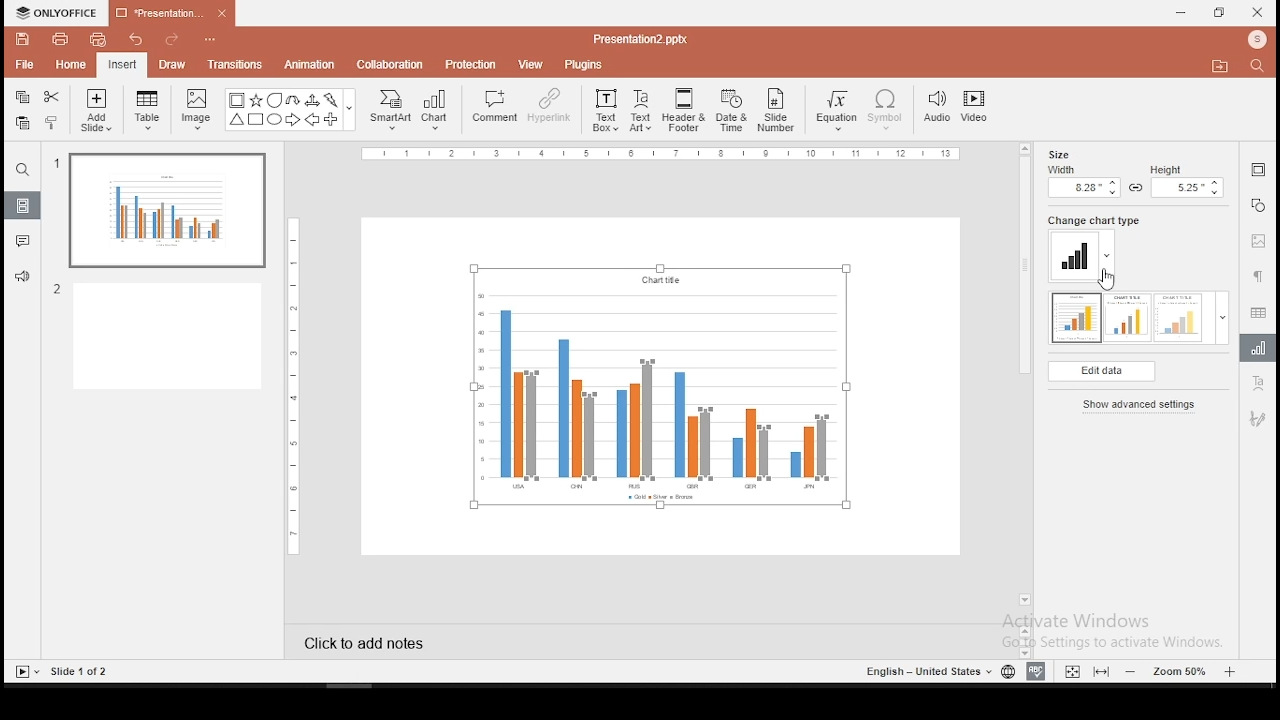 This screenshot has width=1280, height=720. I want to click on spell check, so click(1035, 671).